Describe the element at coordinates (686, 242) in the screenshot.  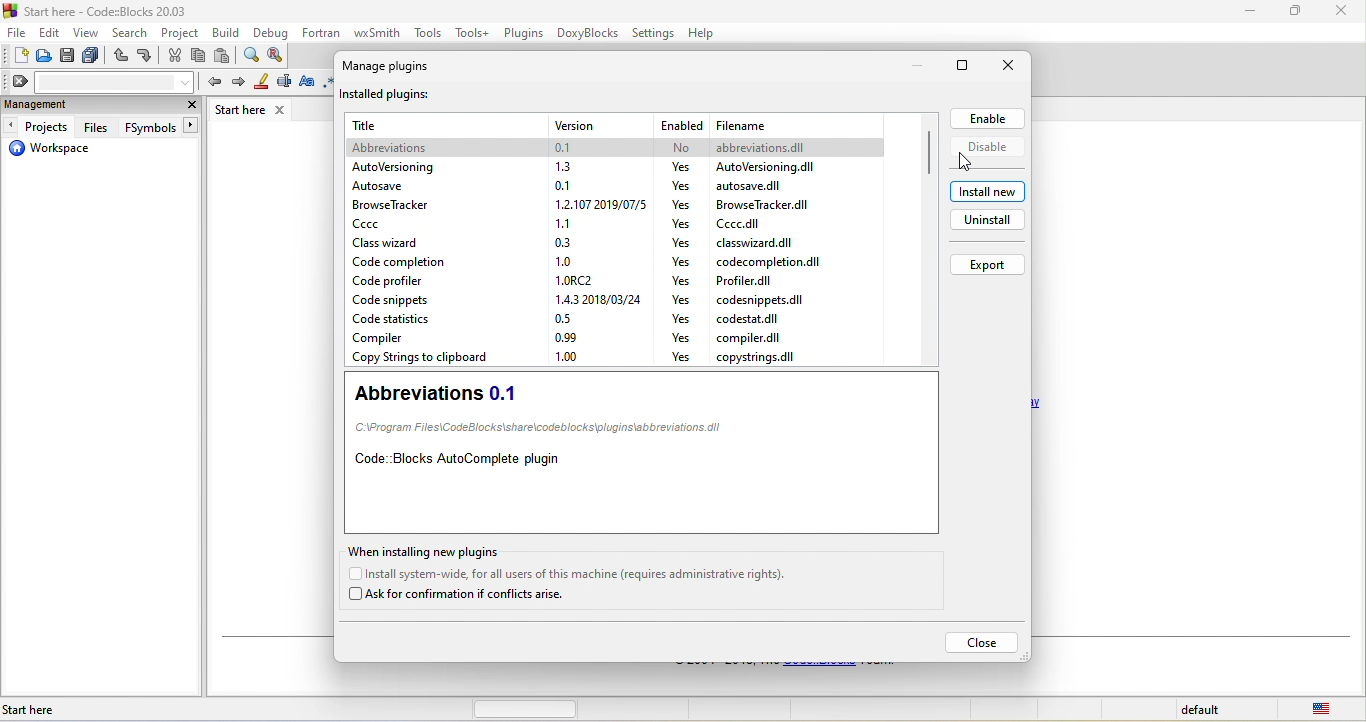
I see `yes` at that location.